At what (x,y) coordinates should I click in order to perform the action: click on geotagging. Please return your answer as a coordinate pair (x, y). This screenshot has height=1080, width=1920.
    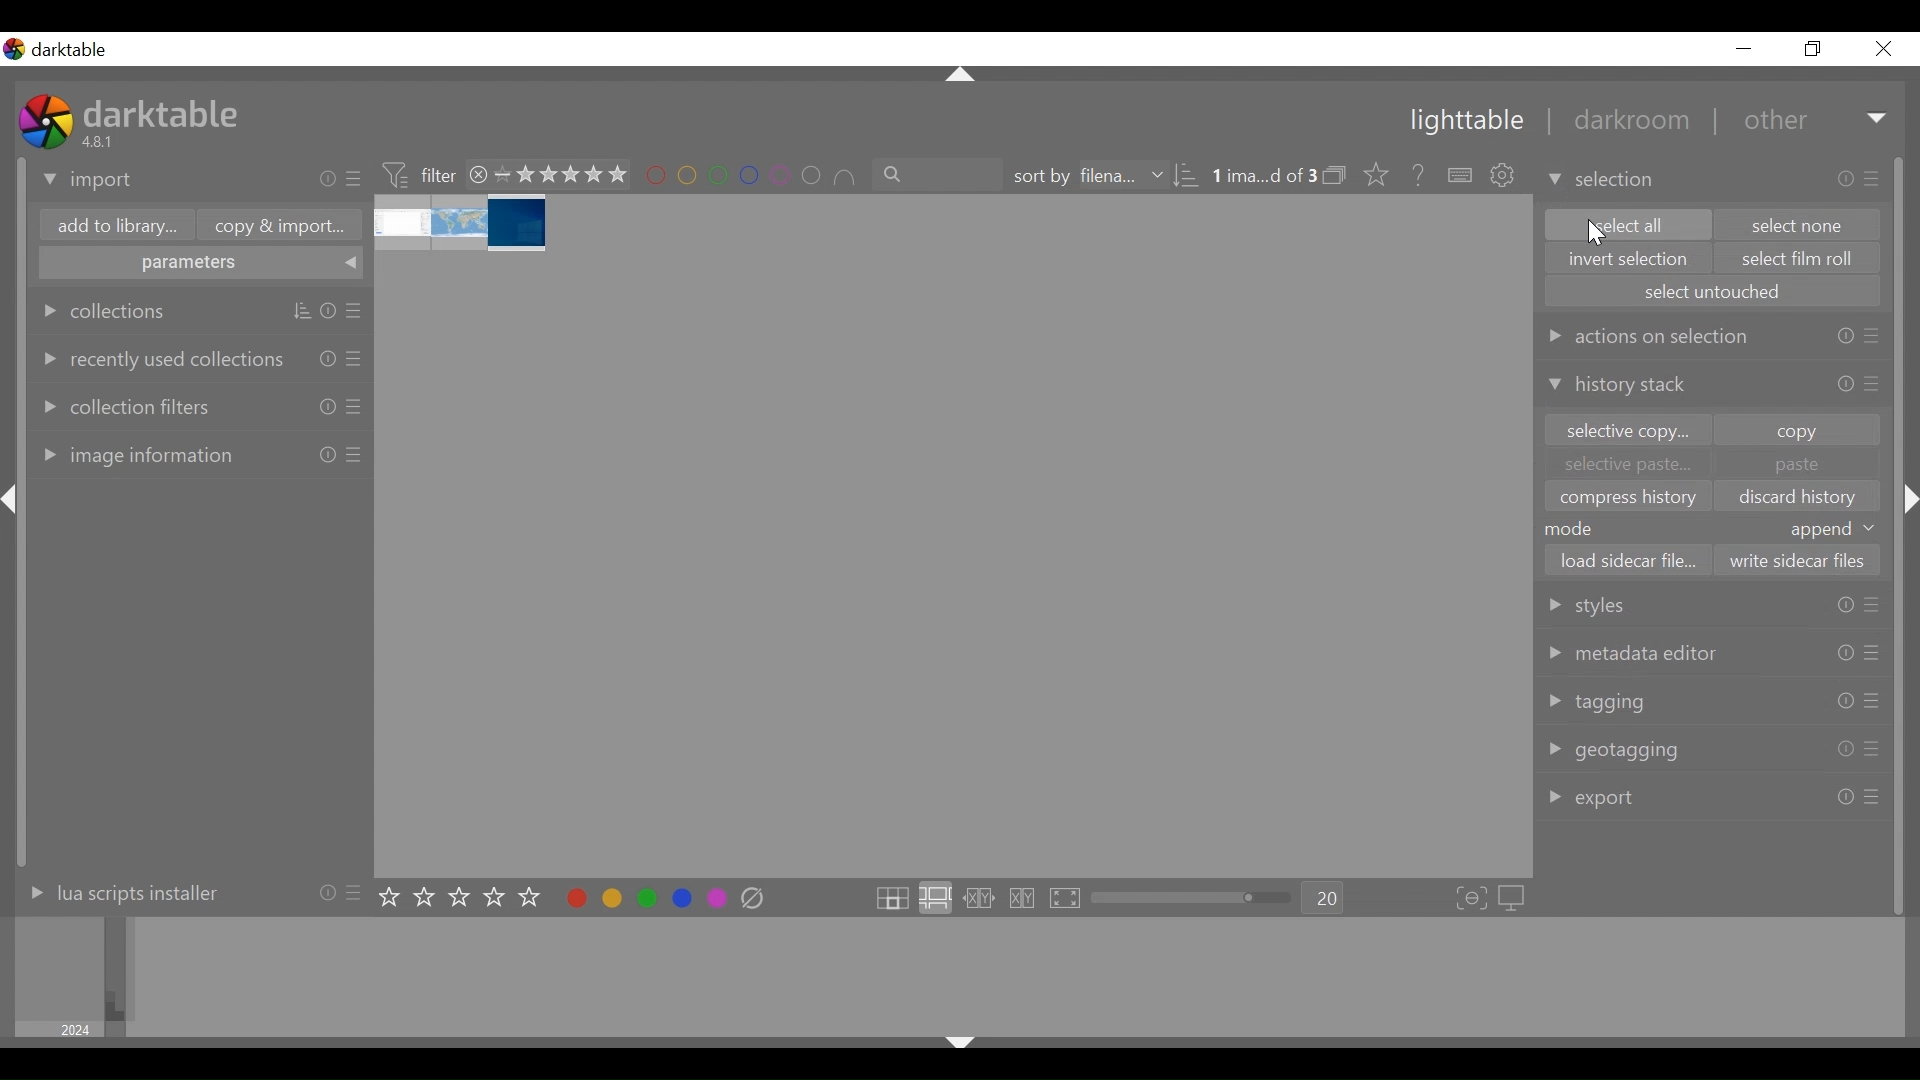
    Looking at the image, I should click on (1617, 751).